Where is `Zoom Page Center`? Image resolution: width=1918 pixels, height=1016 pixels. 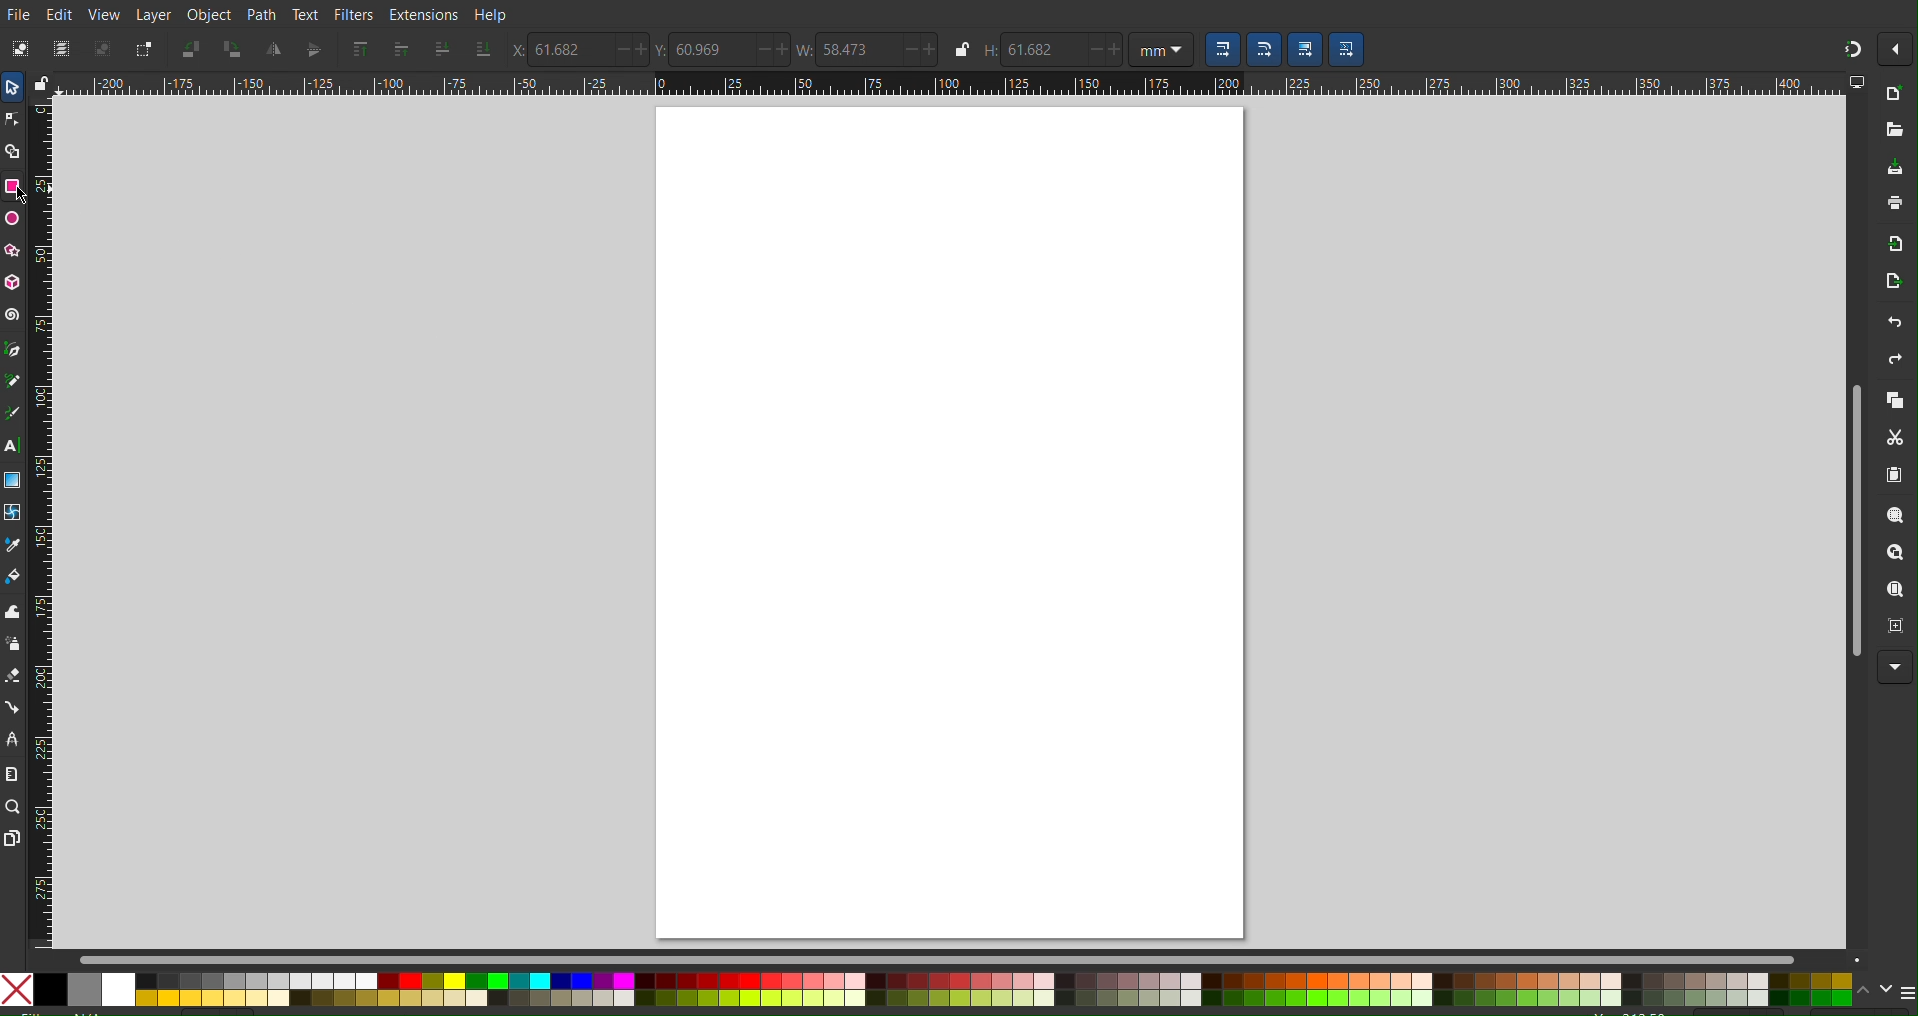
Zoom Page Center is located at coordinates (1895, 628).